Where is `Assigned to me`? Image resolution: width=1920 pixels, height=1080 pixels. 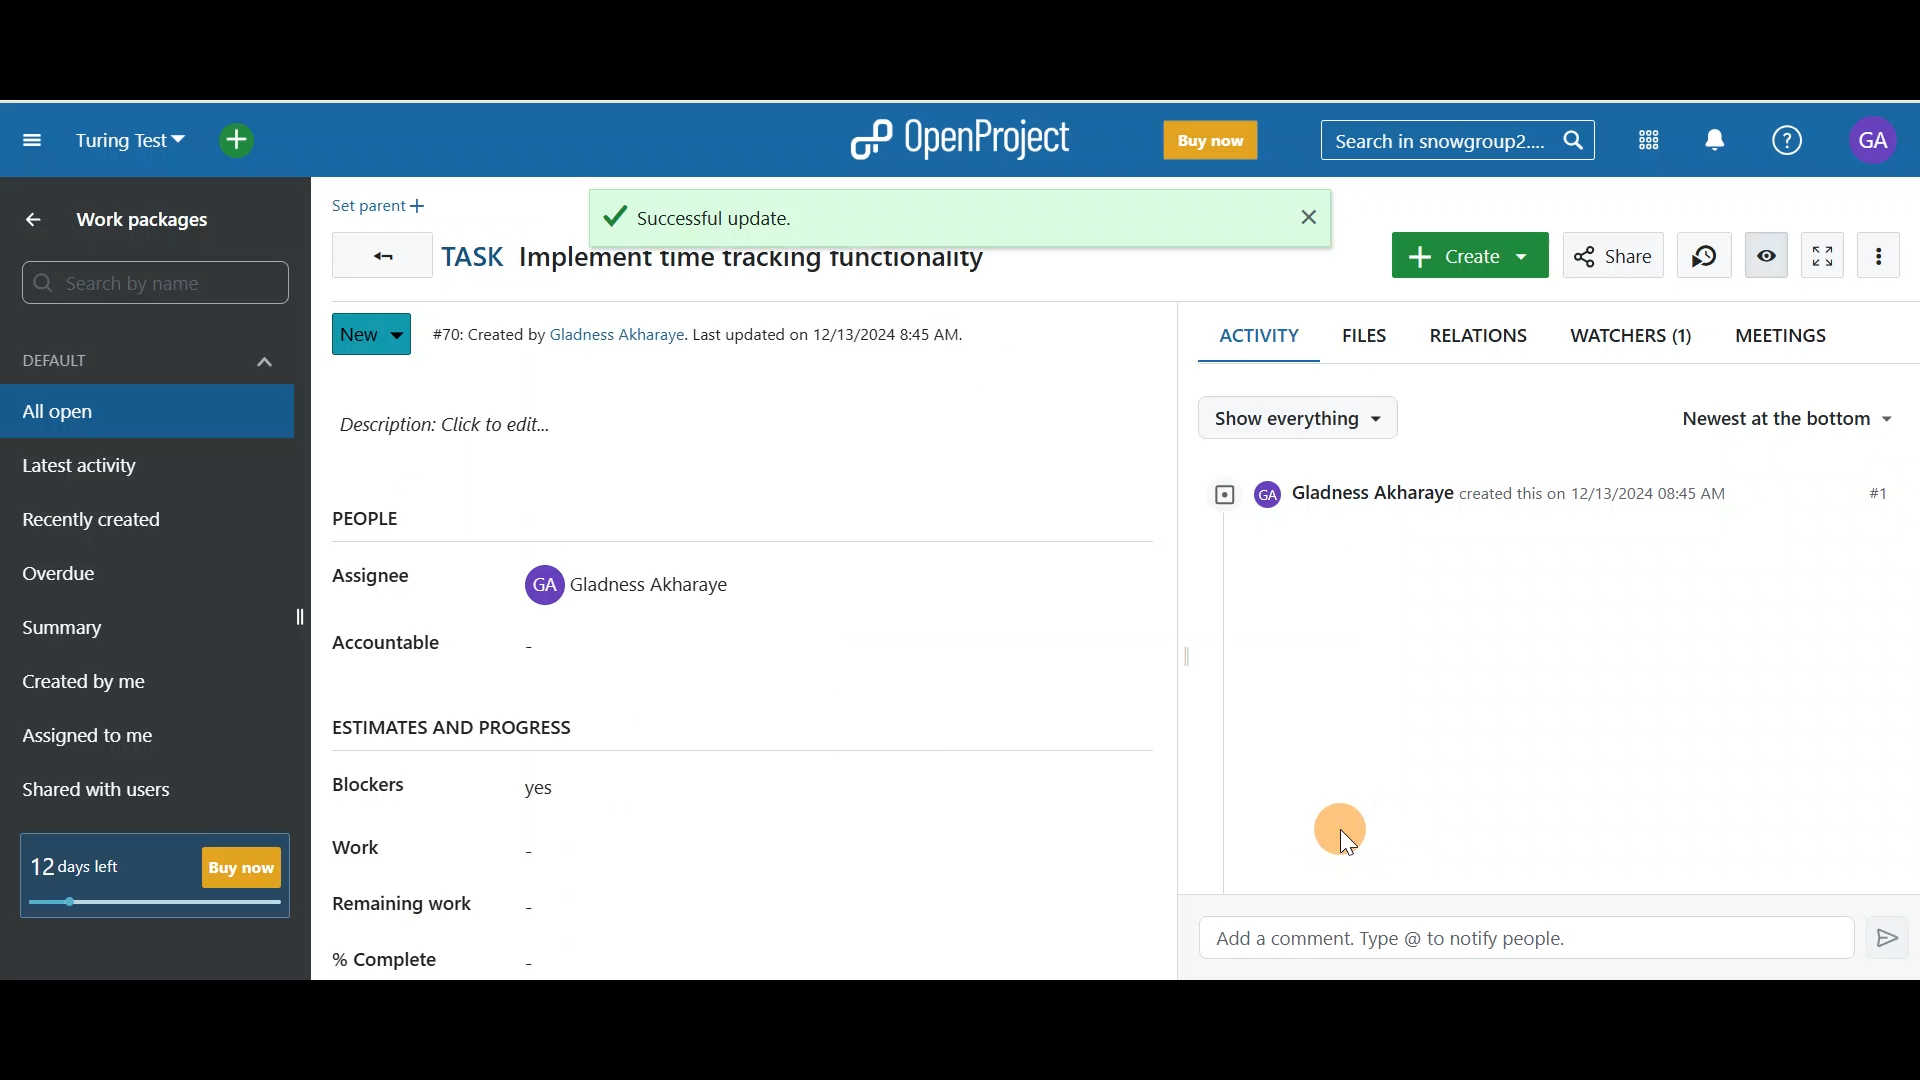 Assigned to me is located at coordinates (116, 739).